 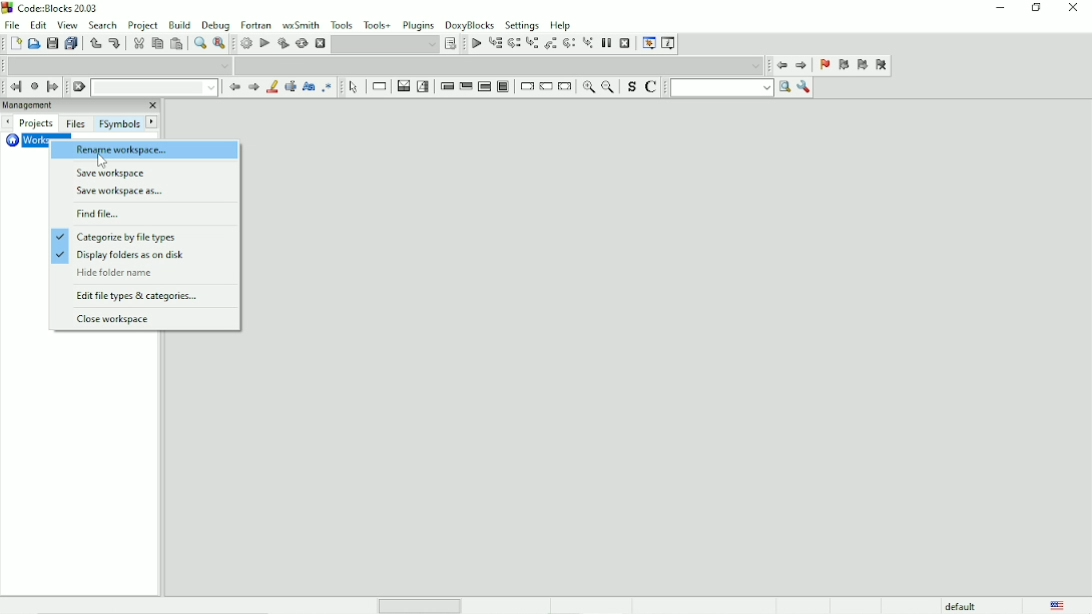 I want to click on Jump forward, so click(x=54, y=87).